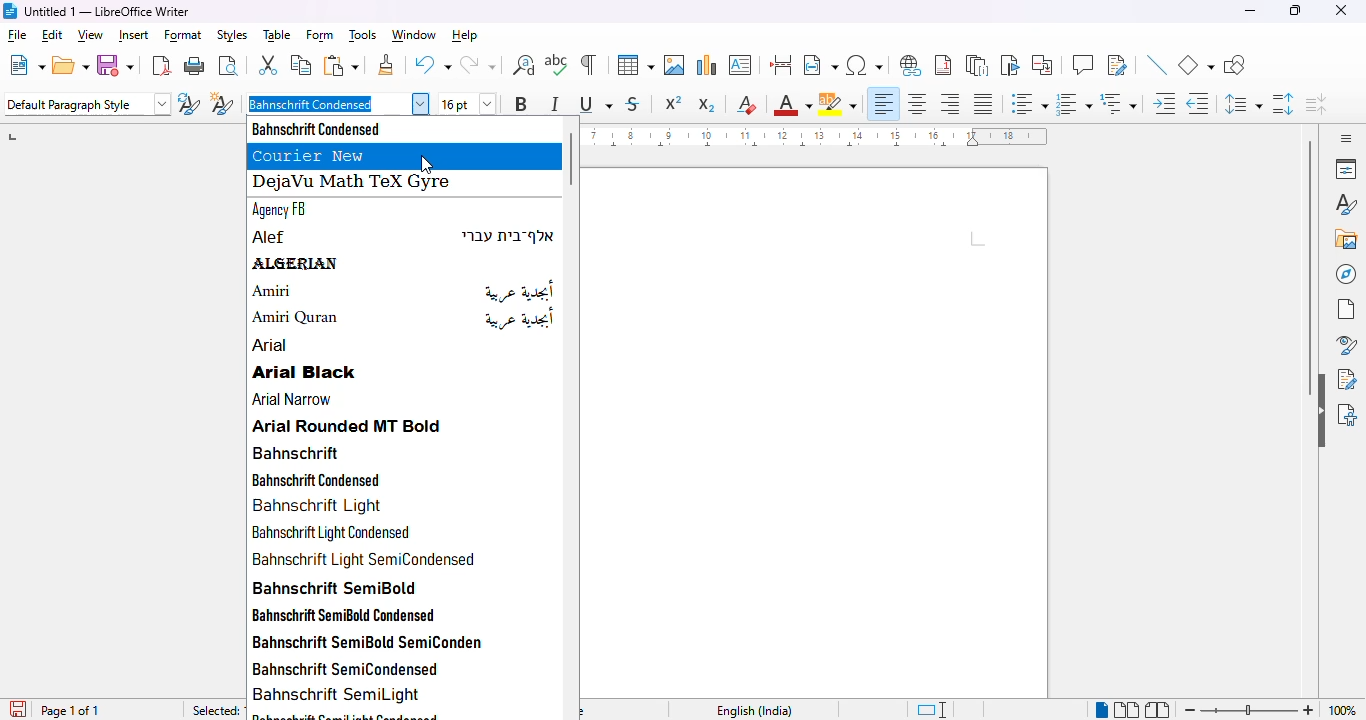 The width and height of the screenshot is (1366, 720). Describe the element at coordinates (134, 35) in the screenshot. I see `insert` at that location.